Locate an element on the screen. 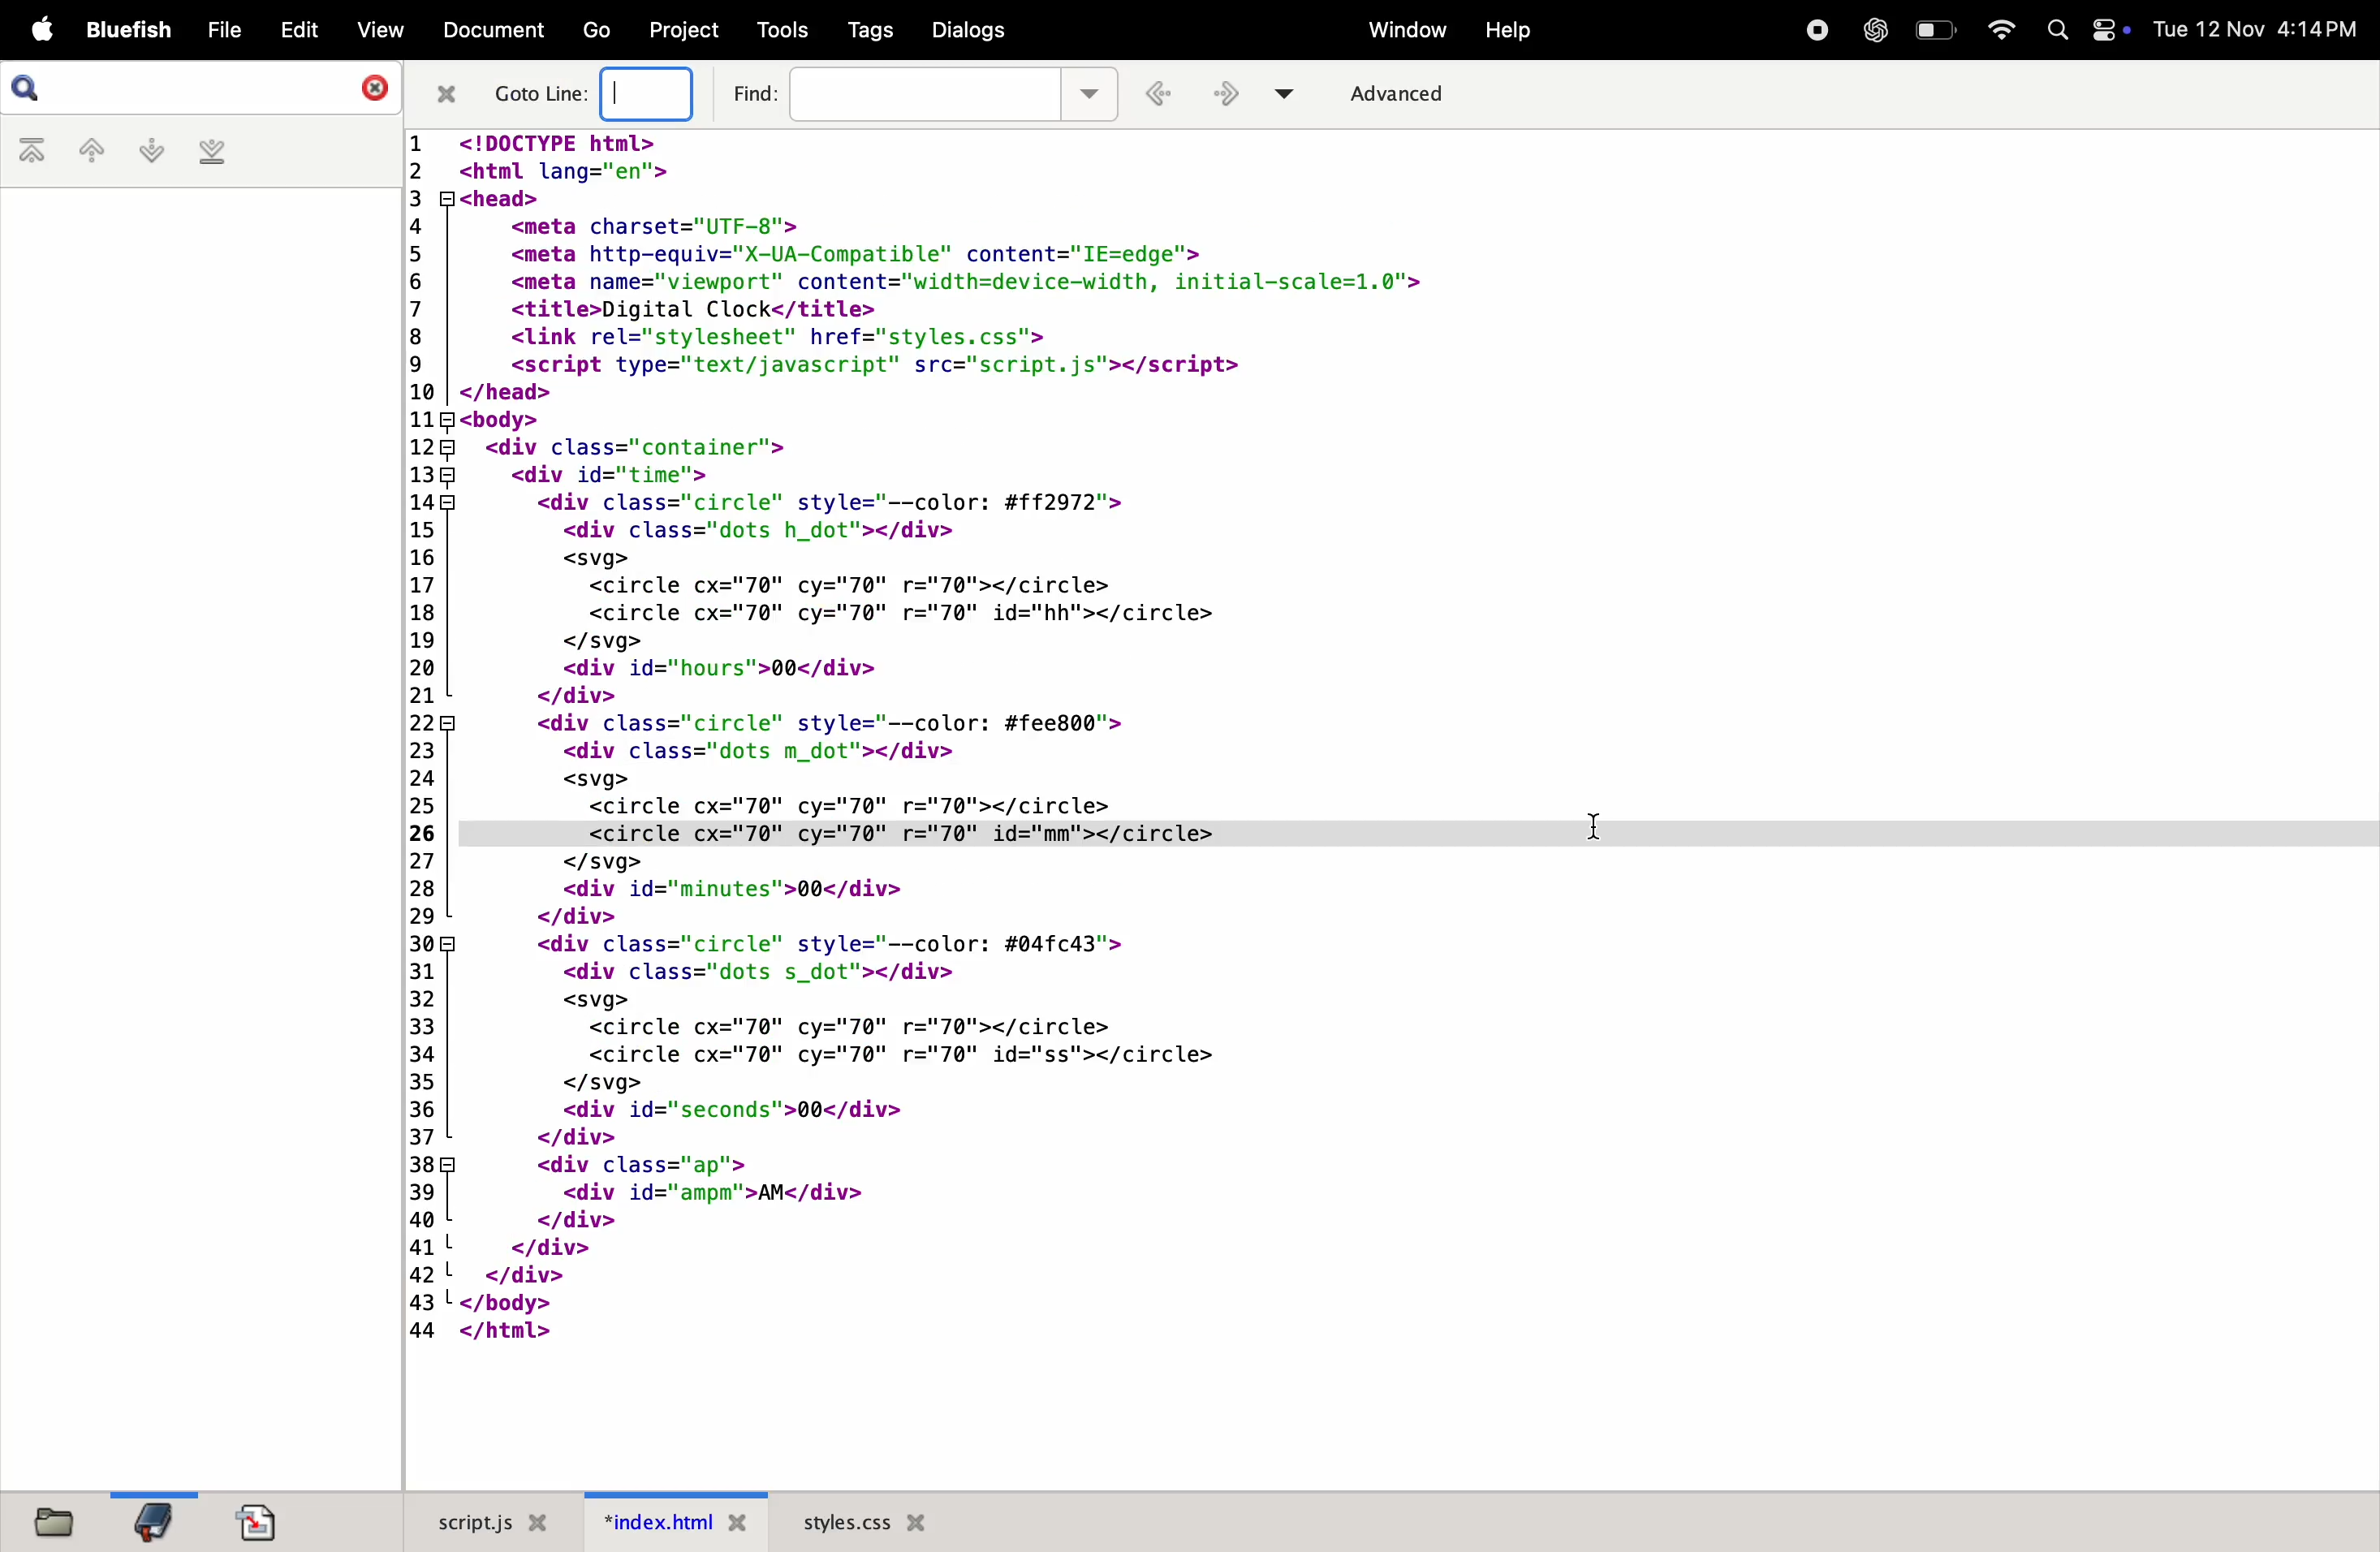 Image resolution: width=2380 pixels, height=1552 pixels. go is located at coordinates (594, 31).